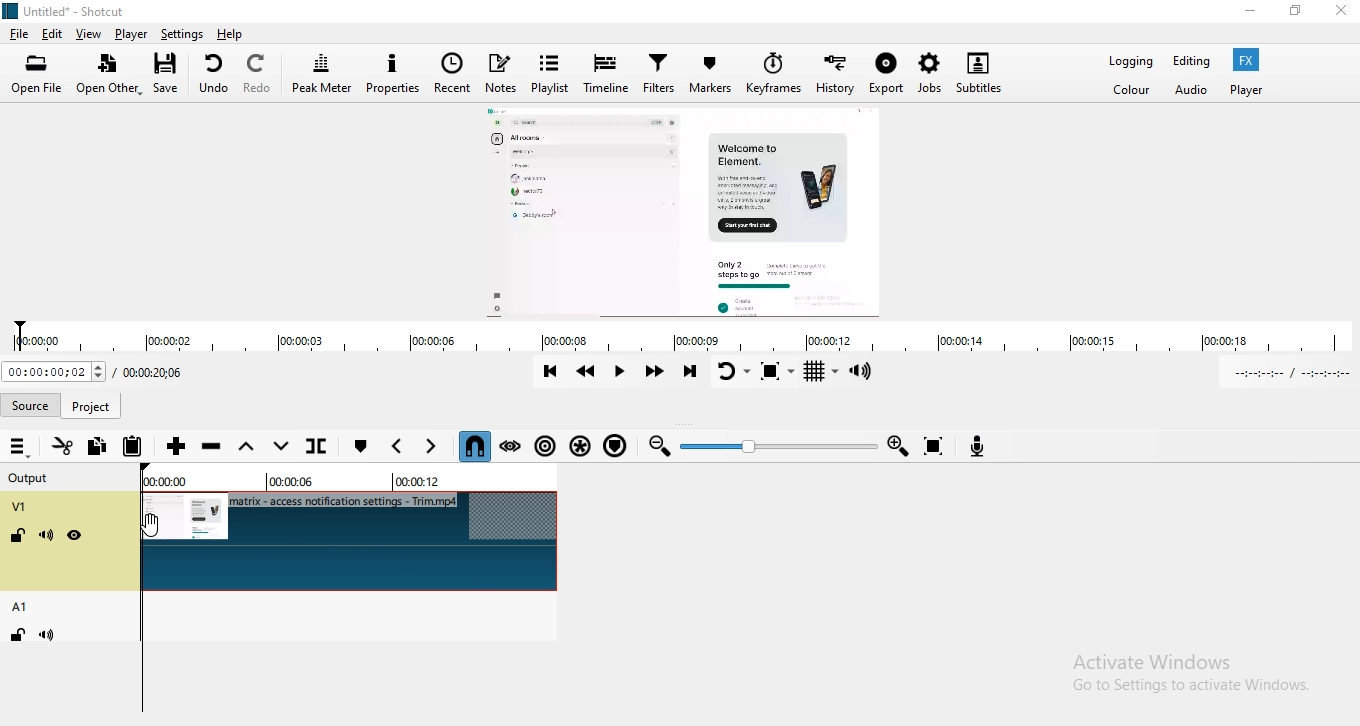  Describe the element at coordinates (161, 371) in the screenshot. I see `Total duration` at that location.